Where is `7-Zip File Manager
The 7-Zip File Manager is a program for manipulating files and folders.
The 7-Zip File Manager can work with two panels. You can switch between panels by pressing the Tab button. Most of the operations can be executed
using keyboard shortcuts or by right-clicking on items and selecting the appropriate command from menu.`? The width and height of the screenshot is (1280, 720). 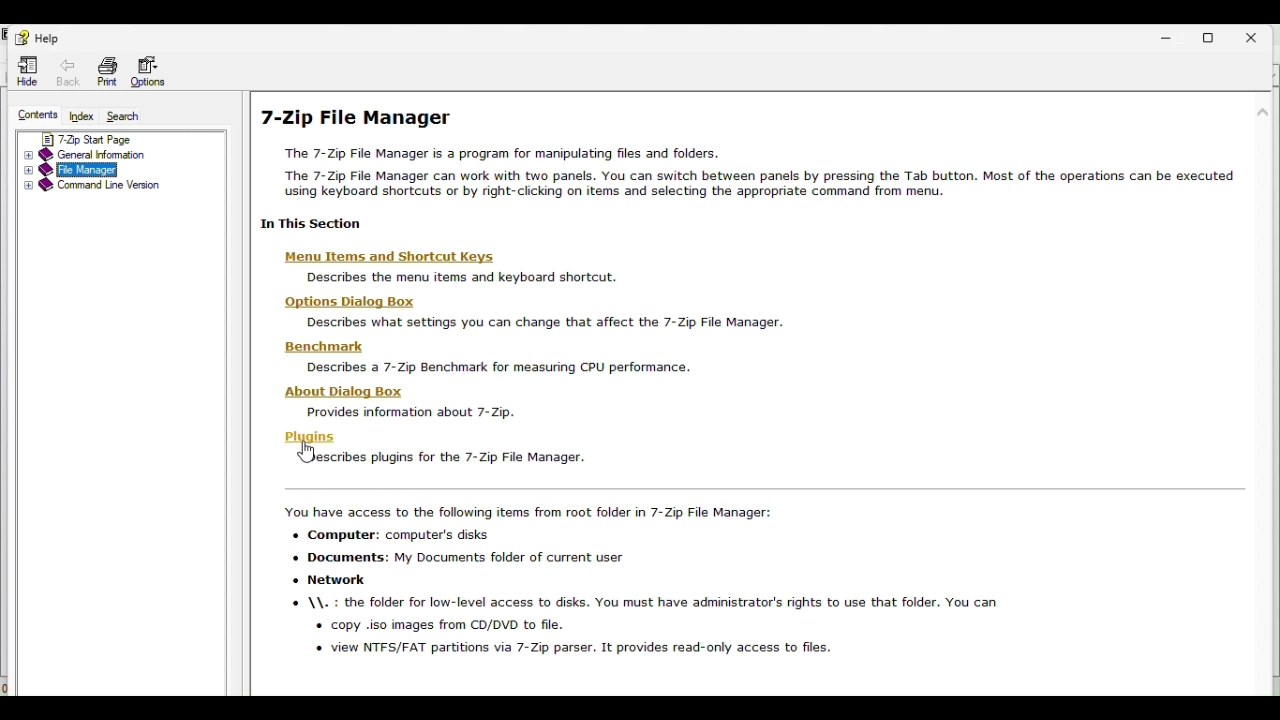
7-Zip File Manager
The 7-Zip File Manager is a program for manipulating files and folders.
The 7-Zip File Manager can work with two panels. You can switch between panels by pressing the Tab button. Most of the operations can be executed
using keyboard shortcuts or by right-clicking on items and selecting the appropriate command from menu. is located at coordinates (744, 152).